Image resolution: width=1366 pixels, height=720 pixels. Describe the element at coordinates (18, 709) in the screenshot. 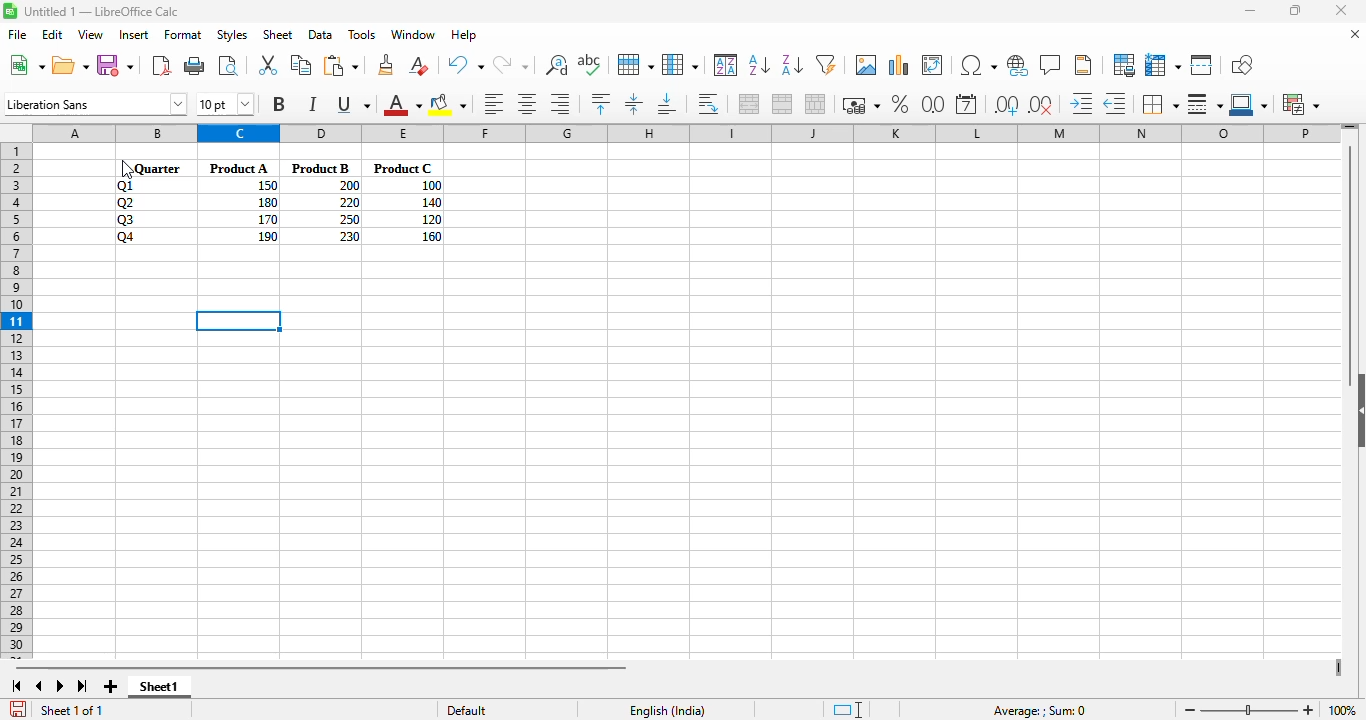

I see `click to save the document` at that location.